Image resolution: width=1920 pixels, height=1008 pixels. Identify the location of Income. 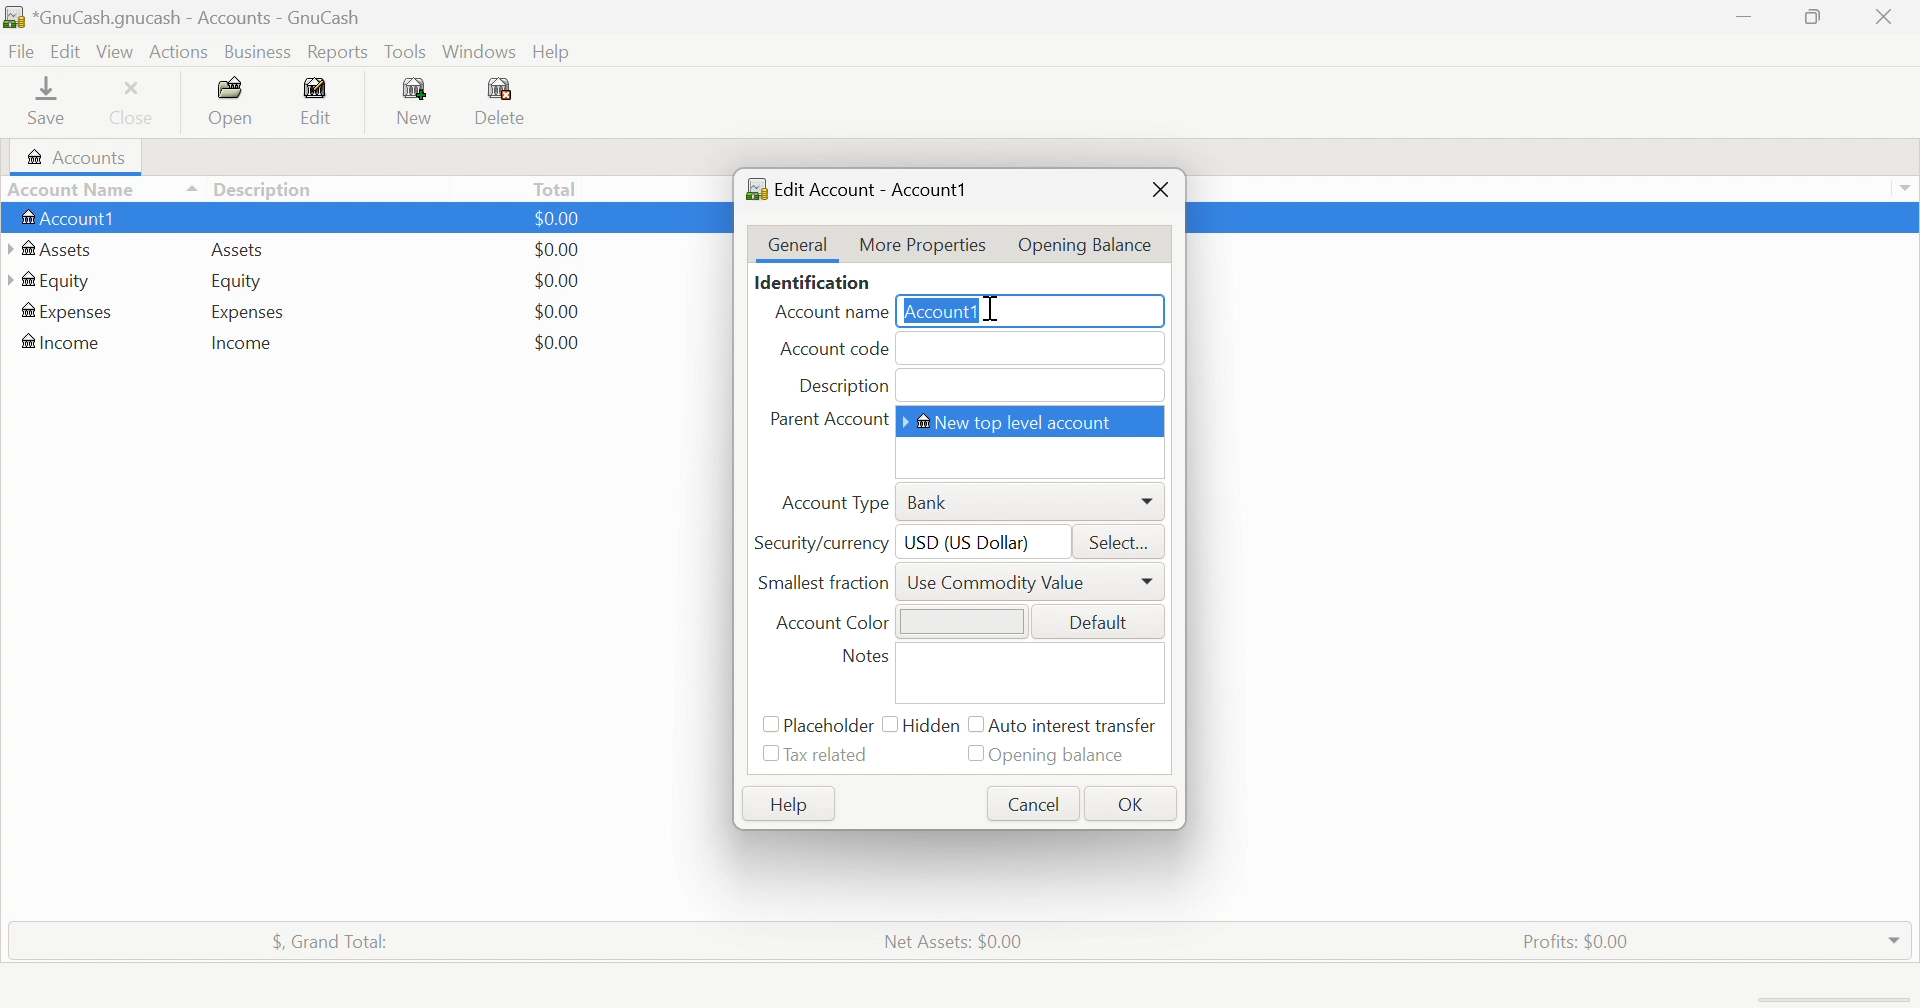
(64, 342).